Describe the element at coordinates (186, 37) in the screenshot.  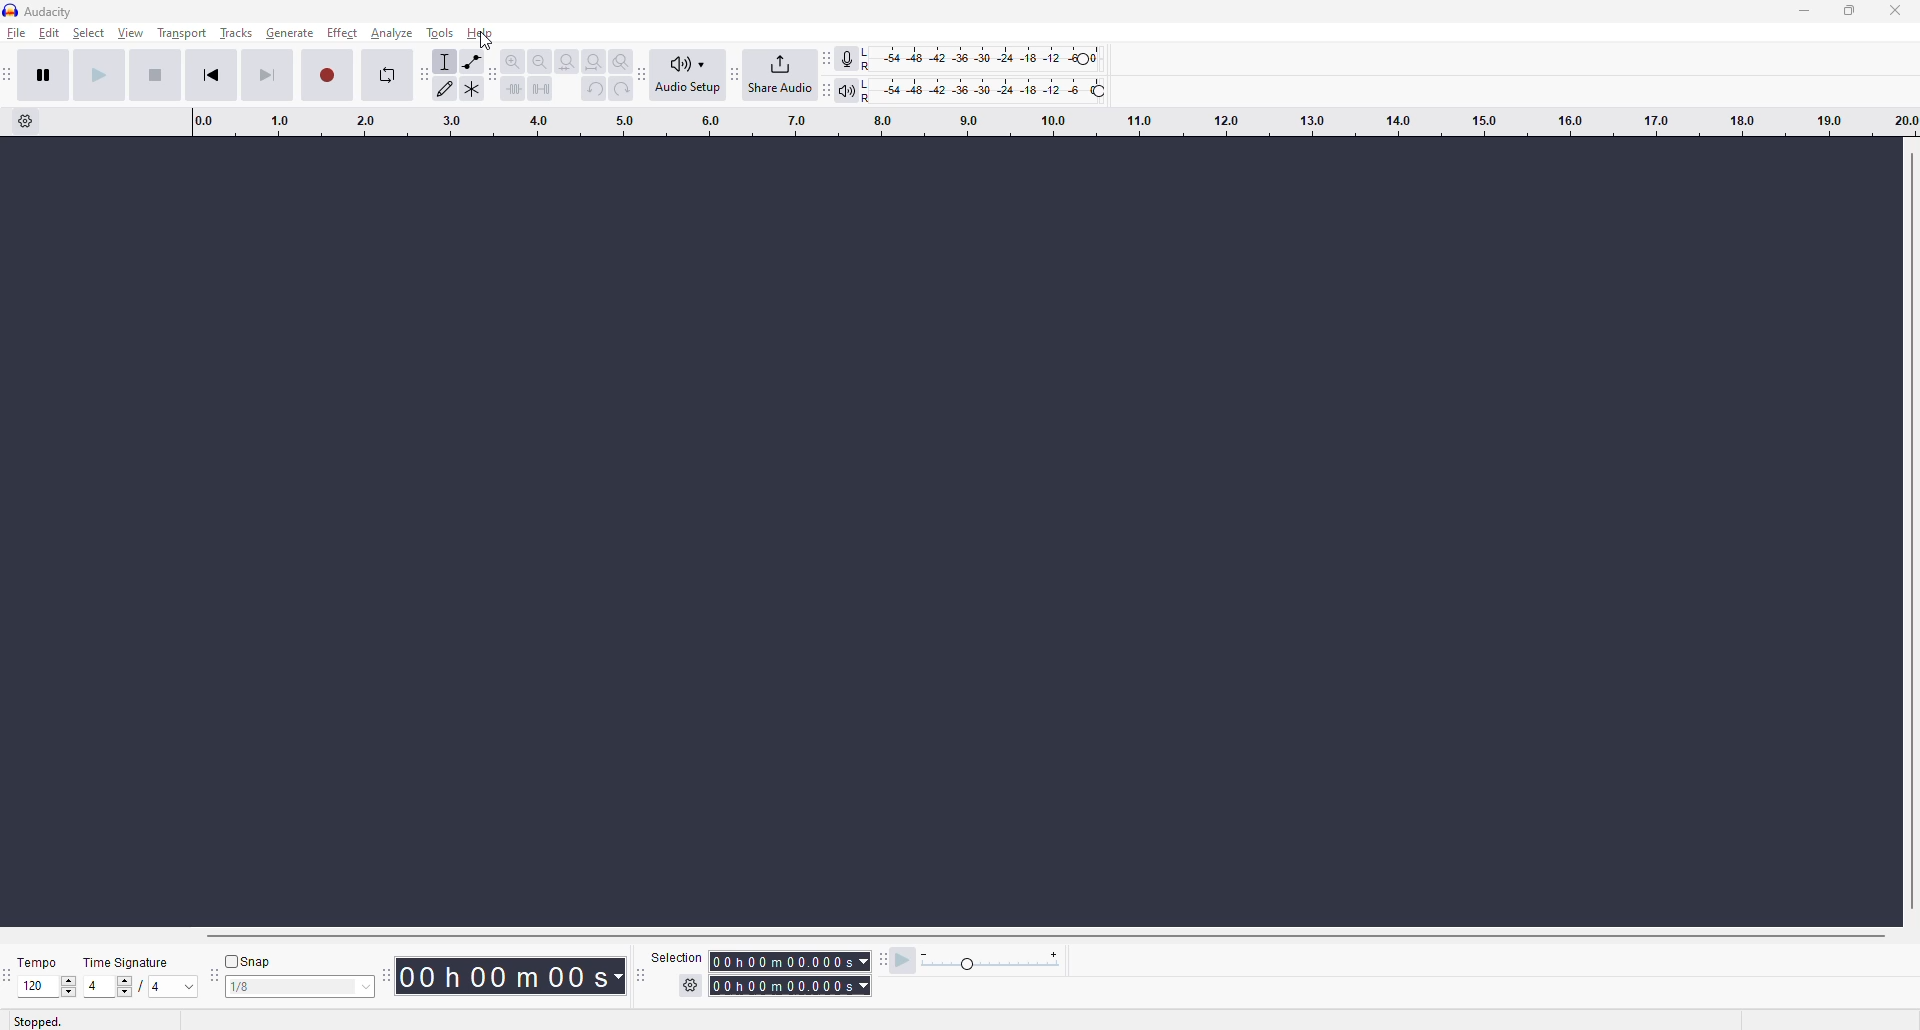
I see `transport` at that location.